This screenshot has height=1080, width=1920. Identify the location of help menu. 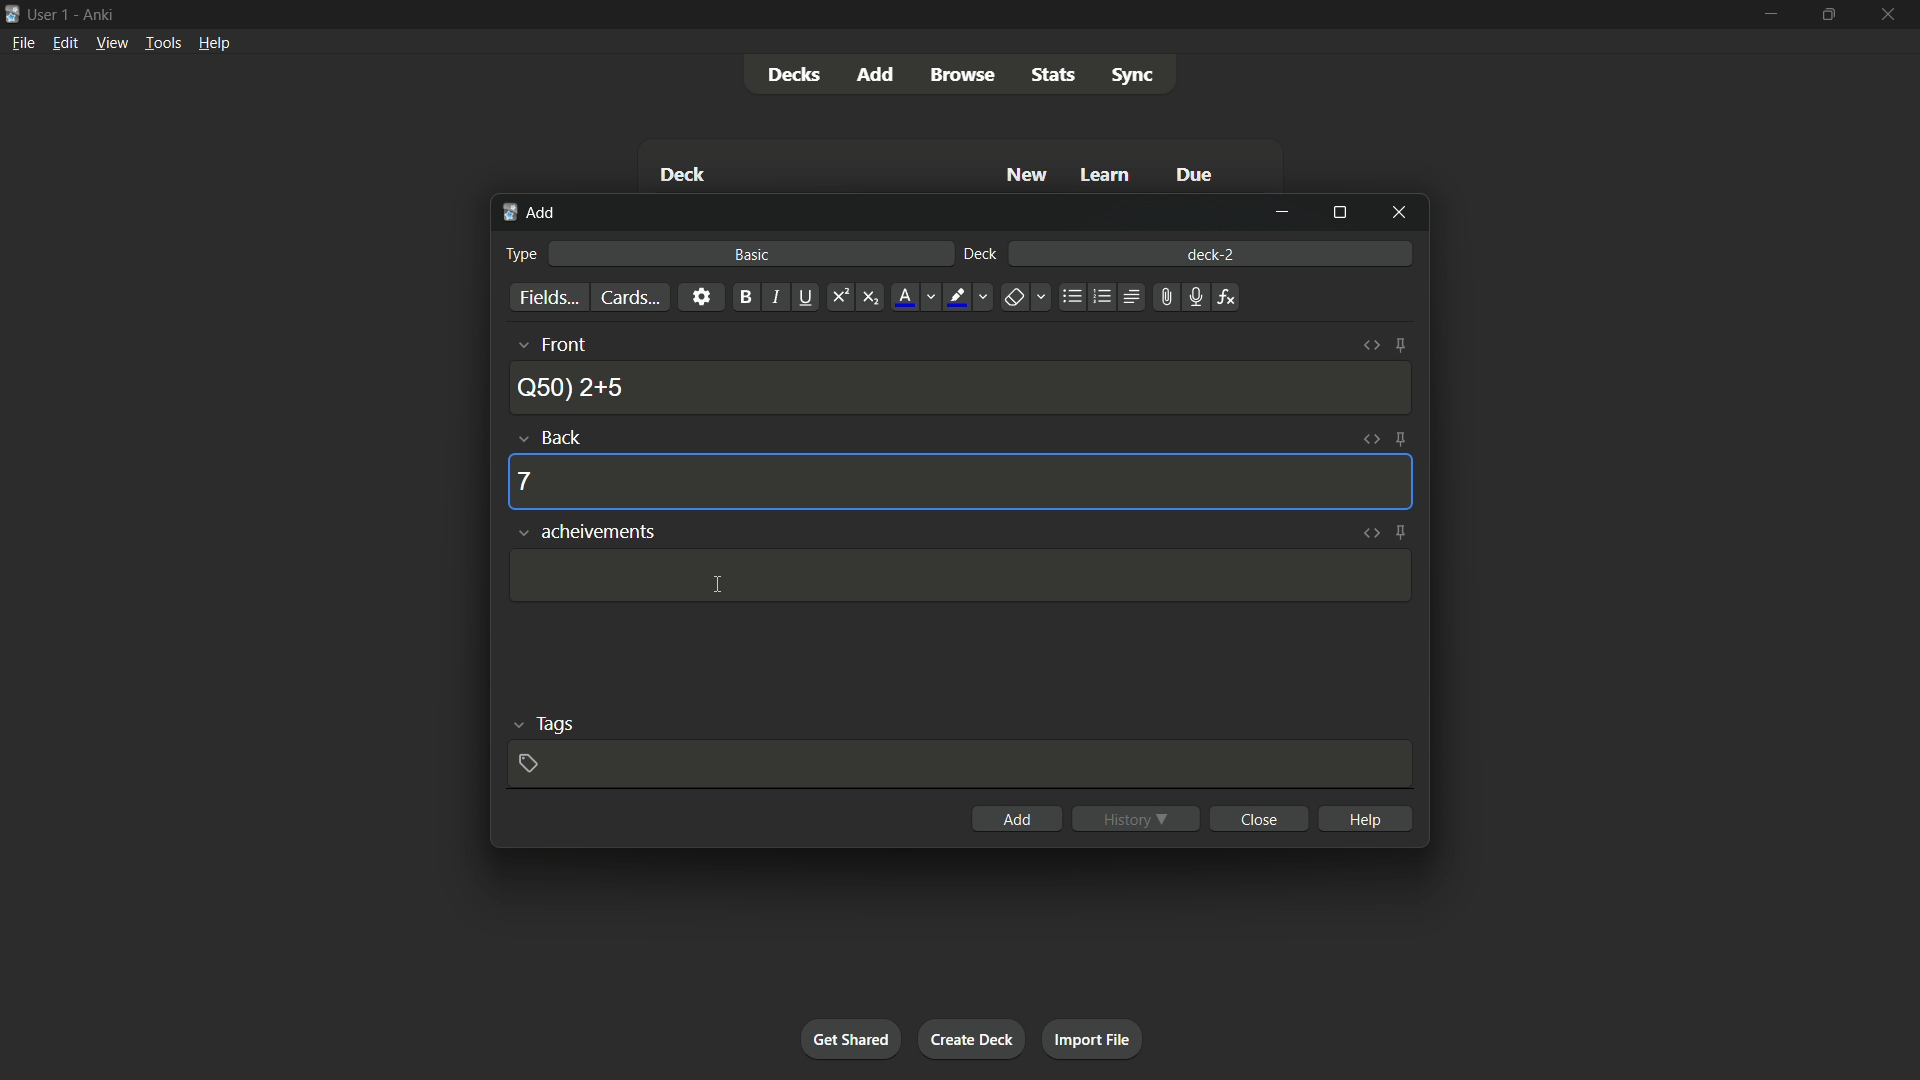
(216, 42).